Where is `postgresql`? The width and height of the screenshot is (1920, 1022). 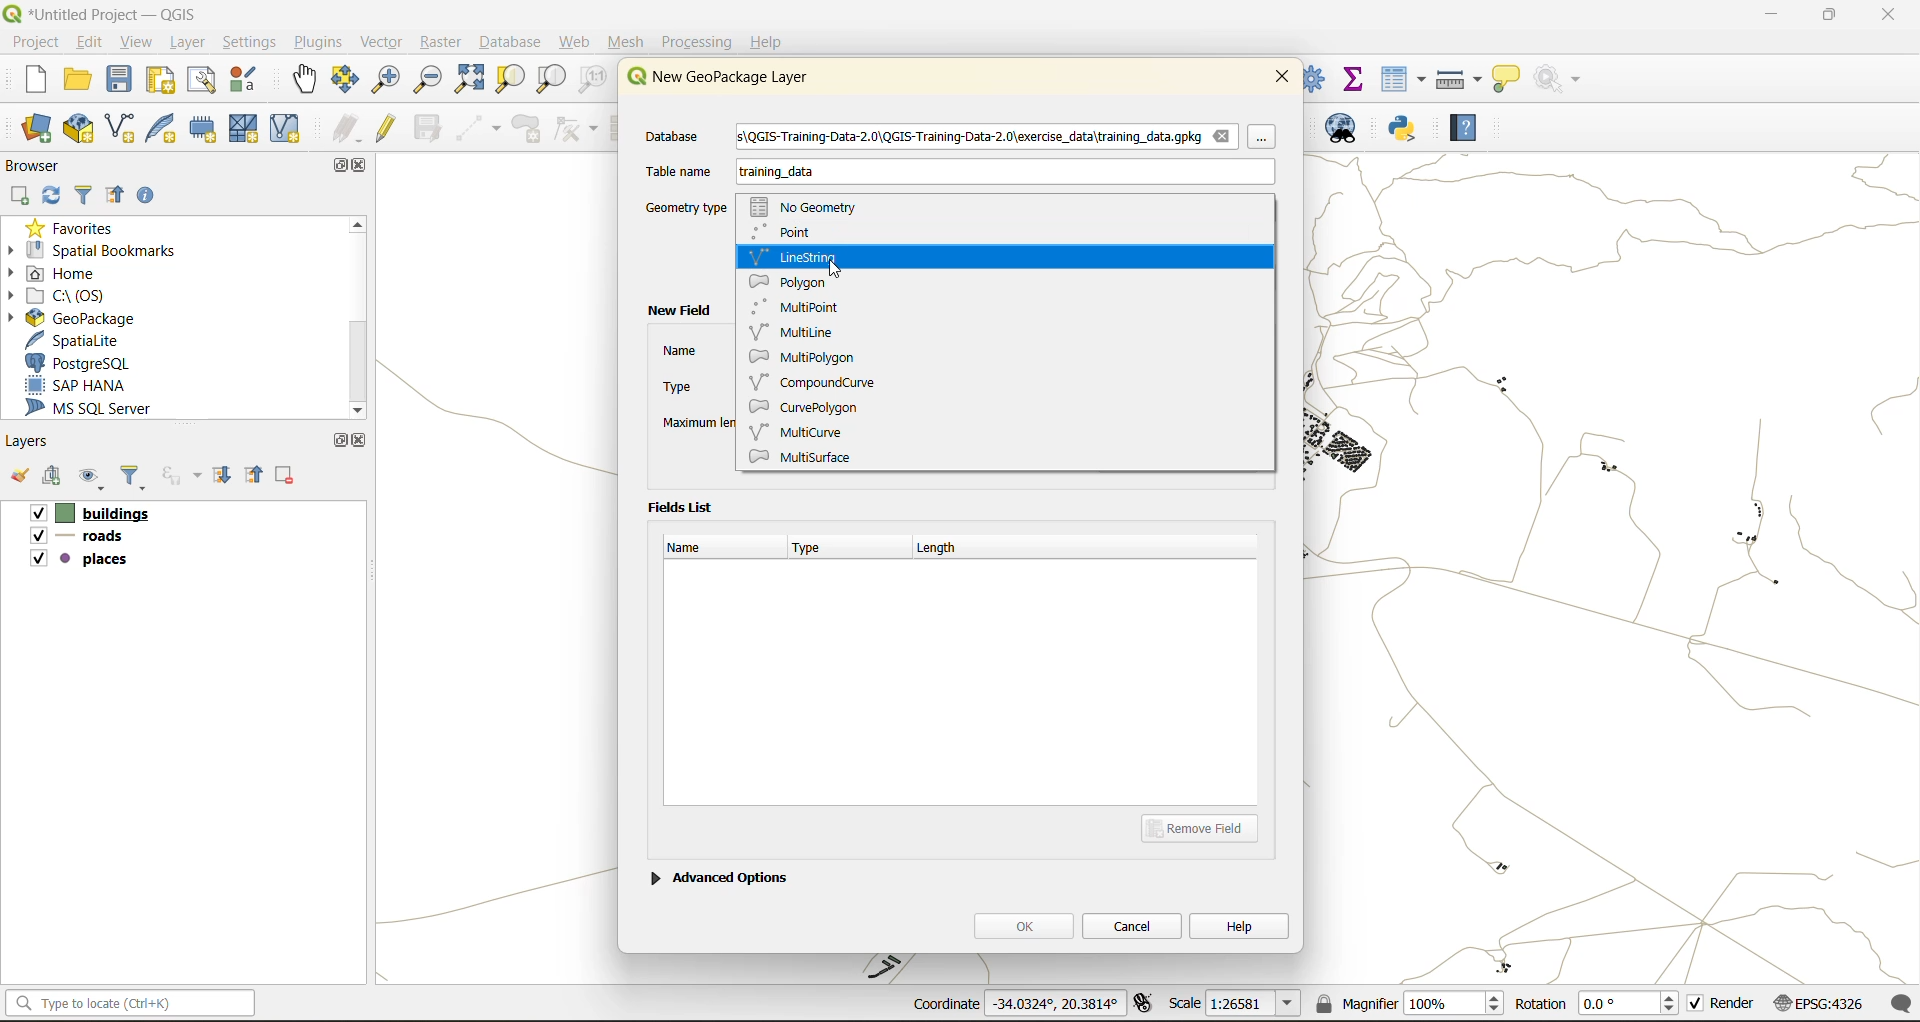
postgresql is located at coordinates (93, 363).